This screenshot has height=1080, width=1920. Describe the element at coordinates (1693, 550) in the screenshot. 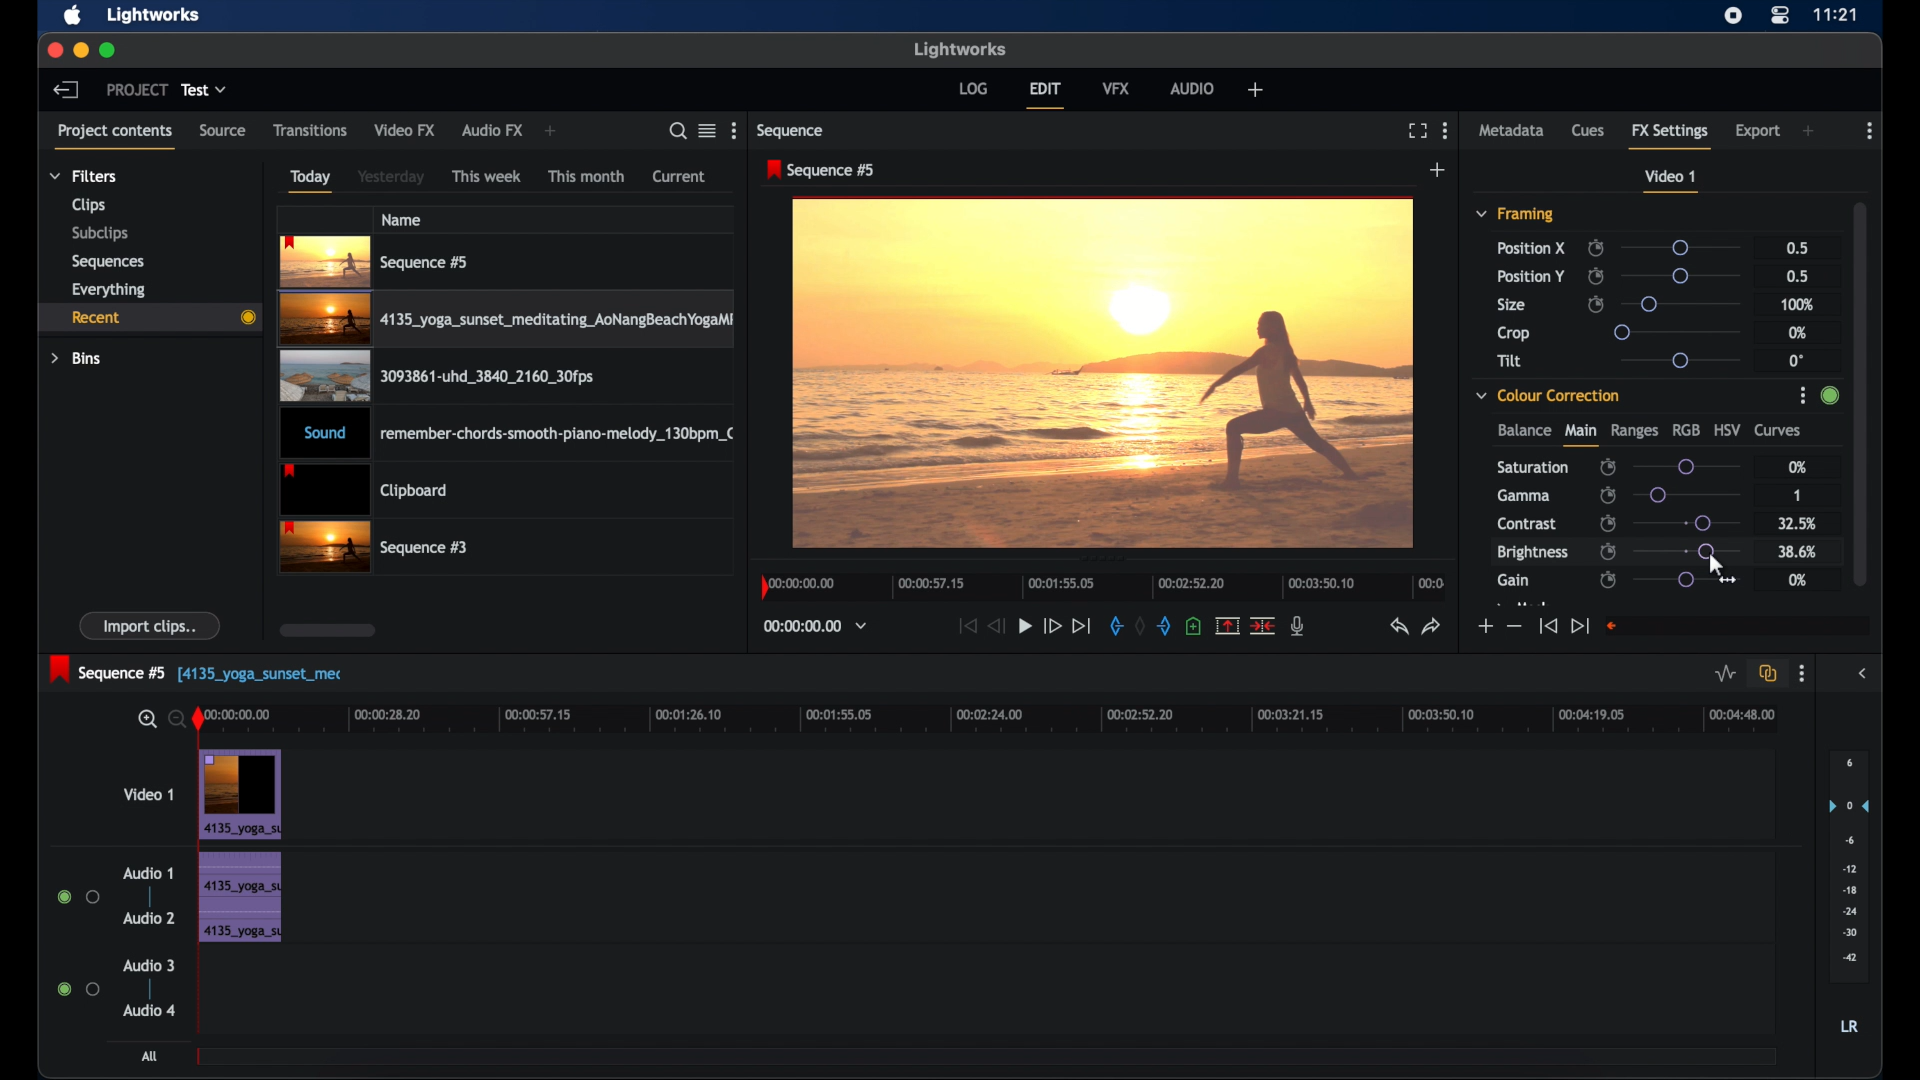

I see `slider` at that location.